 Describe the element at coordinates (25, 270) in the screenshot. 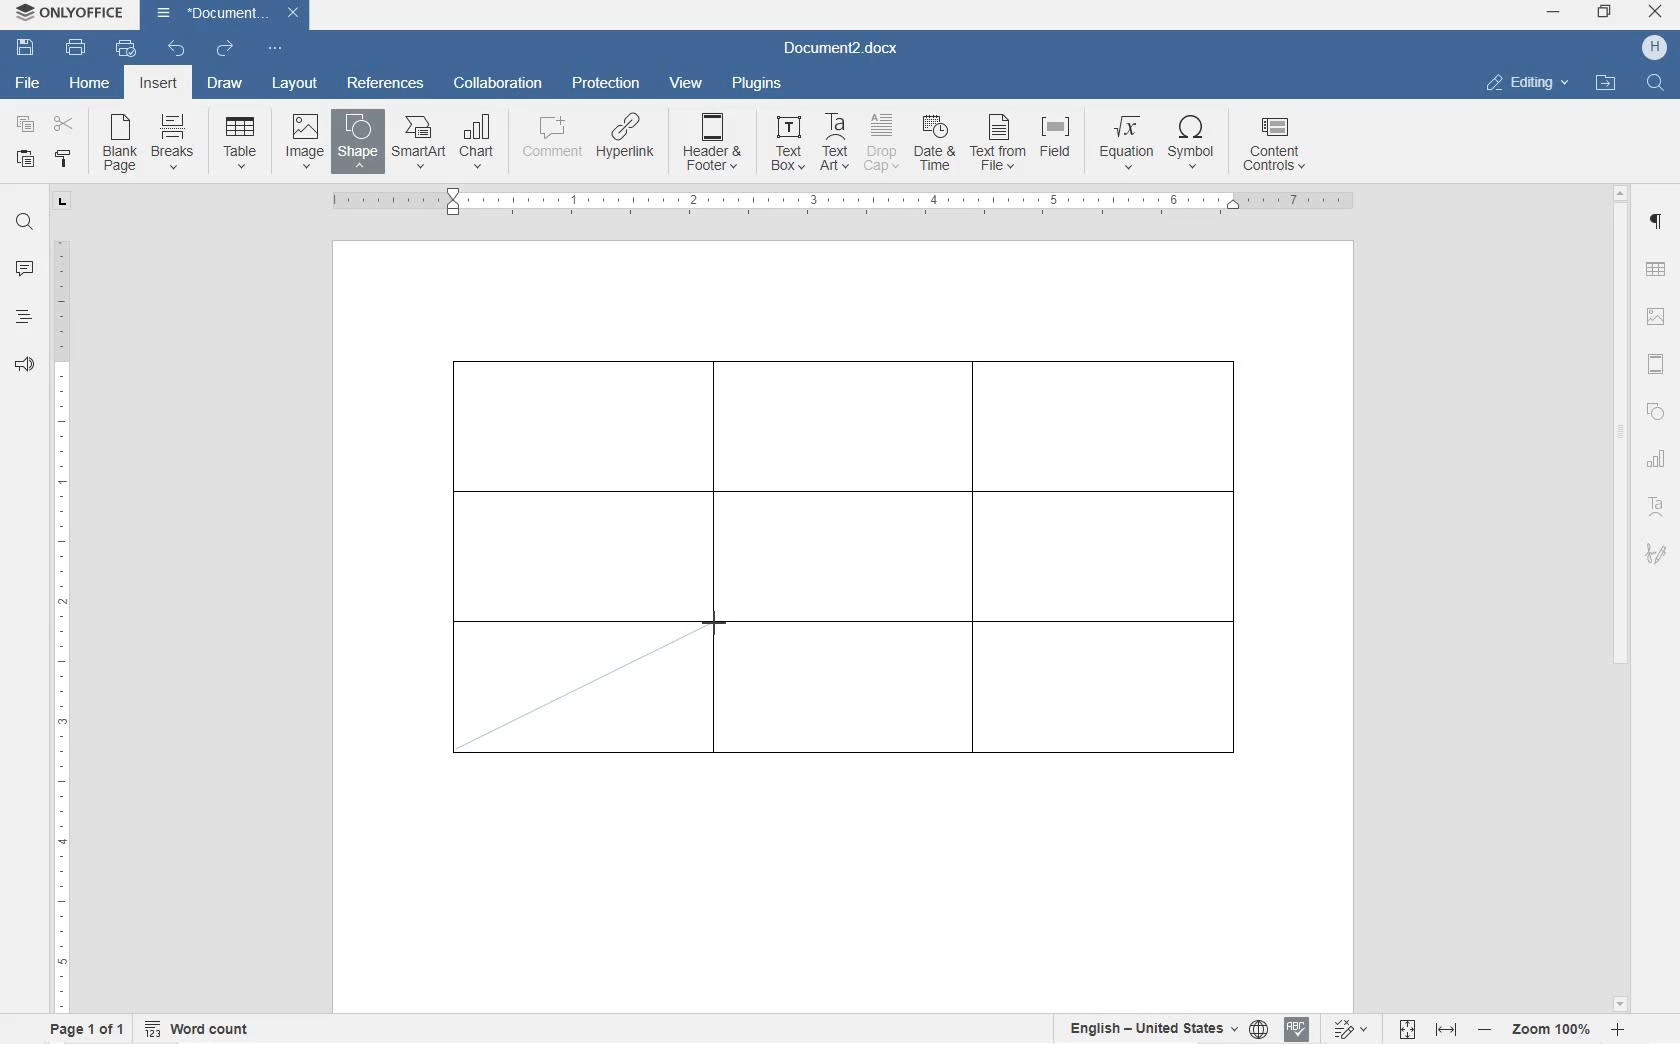

I see `comment` at that location.